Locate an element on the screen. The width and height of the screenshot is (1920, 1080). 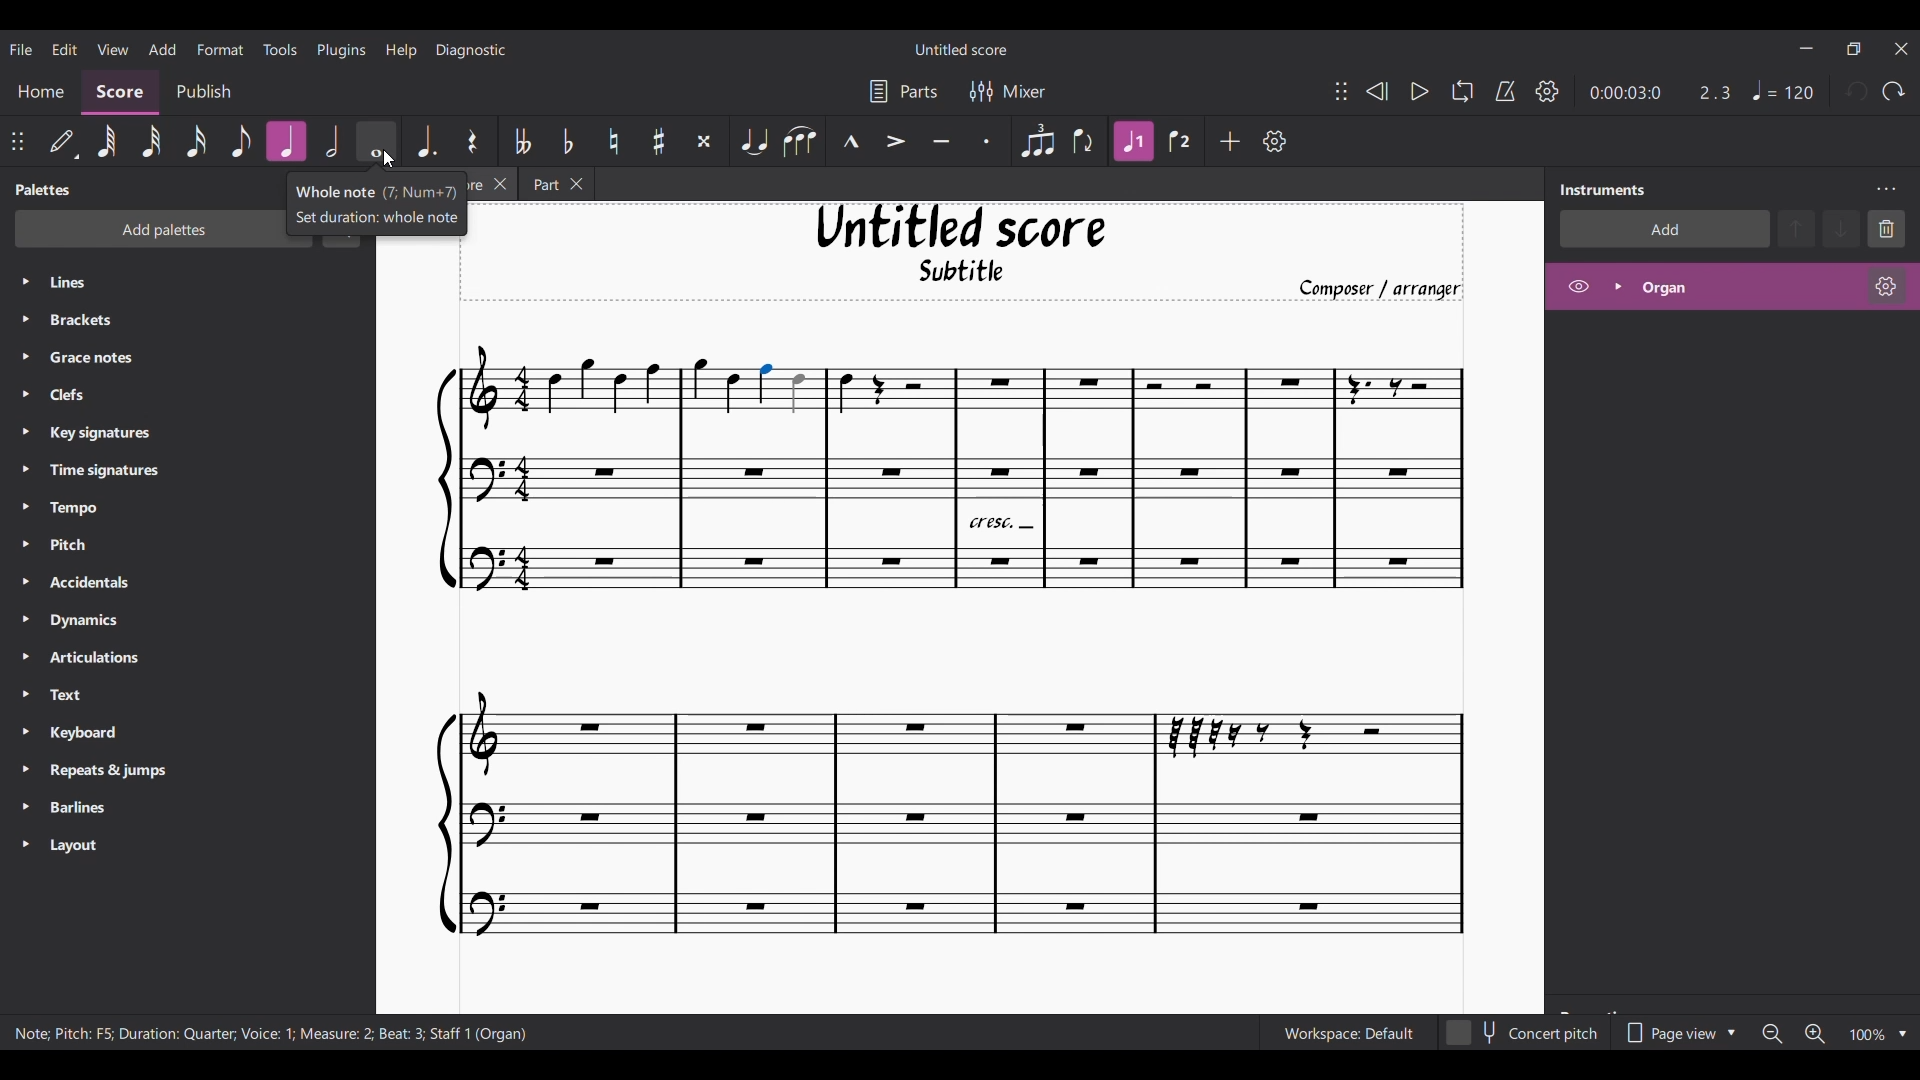
List of Palettes is located at coordinates (206, 565).